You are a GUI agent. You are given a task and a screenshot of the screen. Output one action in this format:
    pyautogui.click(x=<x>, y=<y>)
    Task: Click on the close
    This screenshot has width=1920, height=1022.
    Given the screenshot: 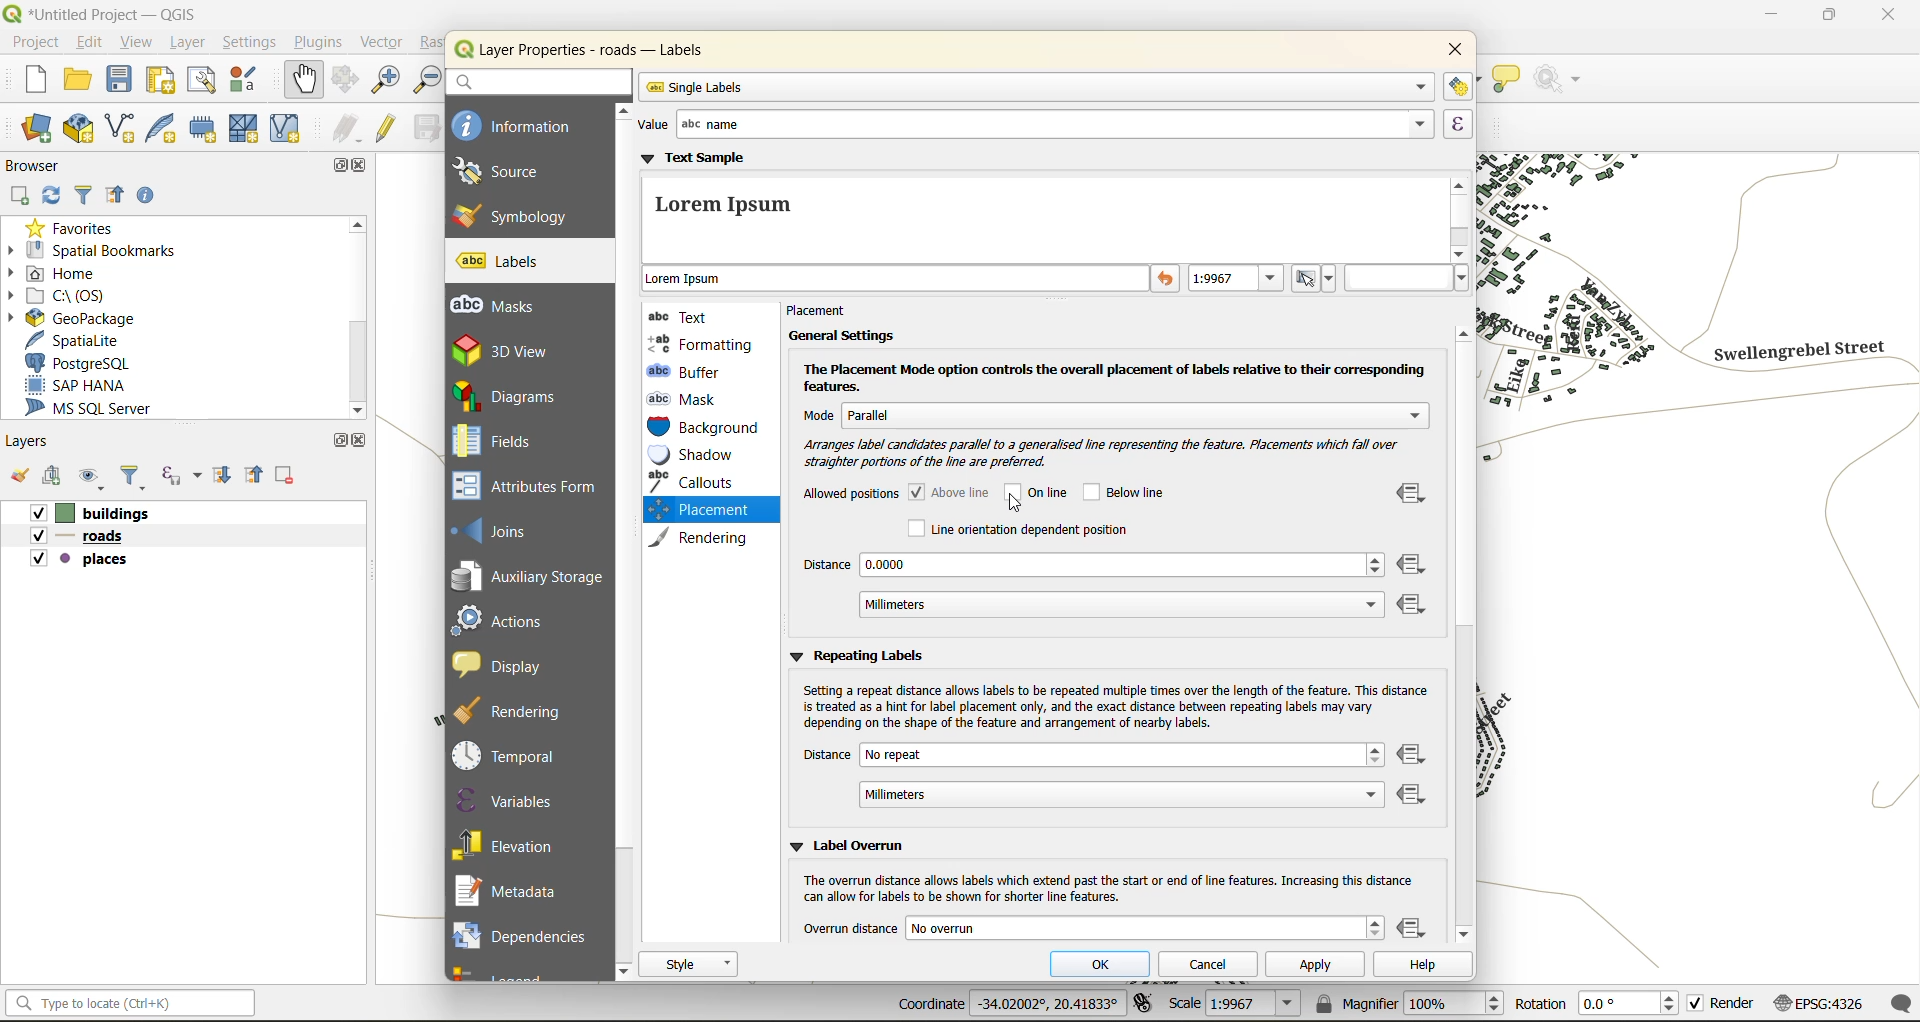 What is the action you would take?
    pyautogui.click(x=364, y=443)
    